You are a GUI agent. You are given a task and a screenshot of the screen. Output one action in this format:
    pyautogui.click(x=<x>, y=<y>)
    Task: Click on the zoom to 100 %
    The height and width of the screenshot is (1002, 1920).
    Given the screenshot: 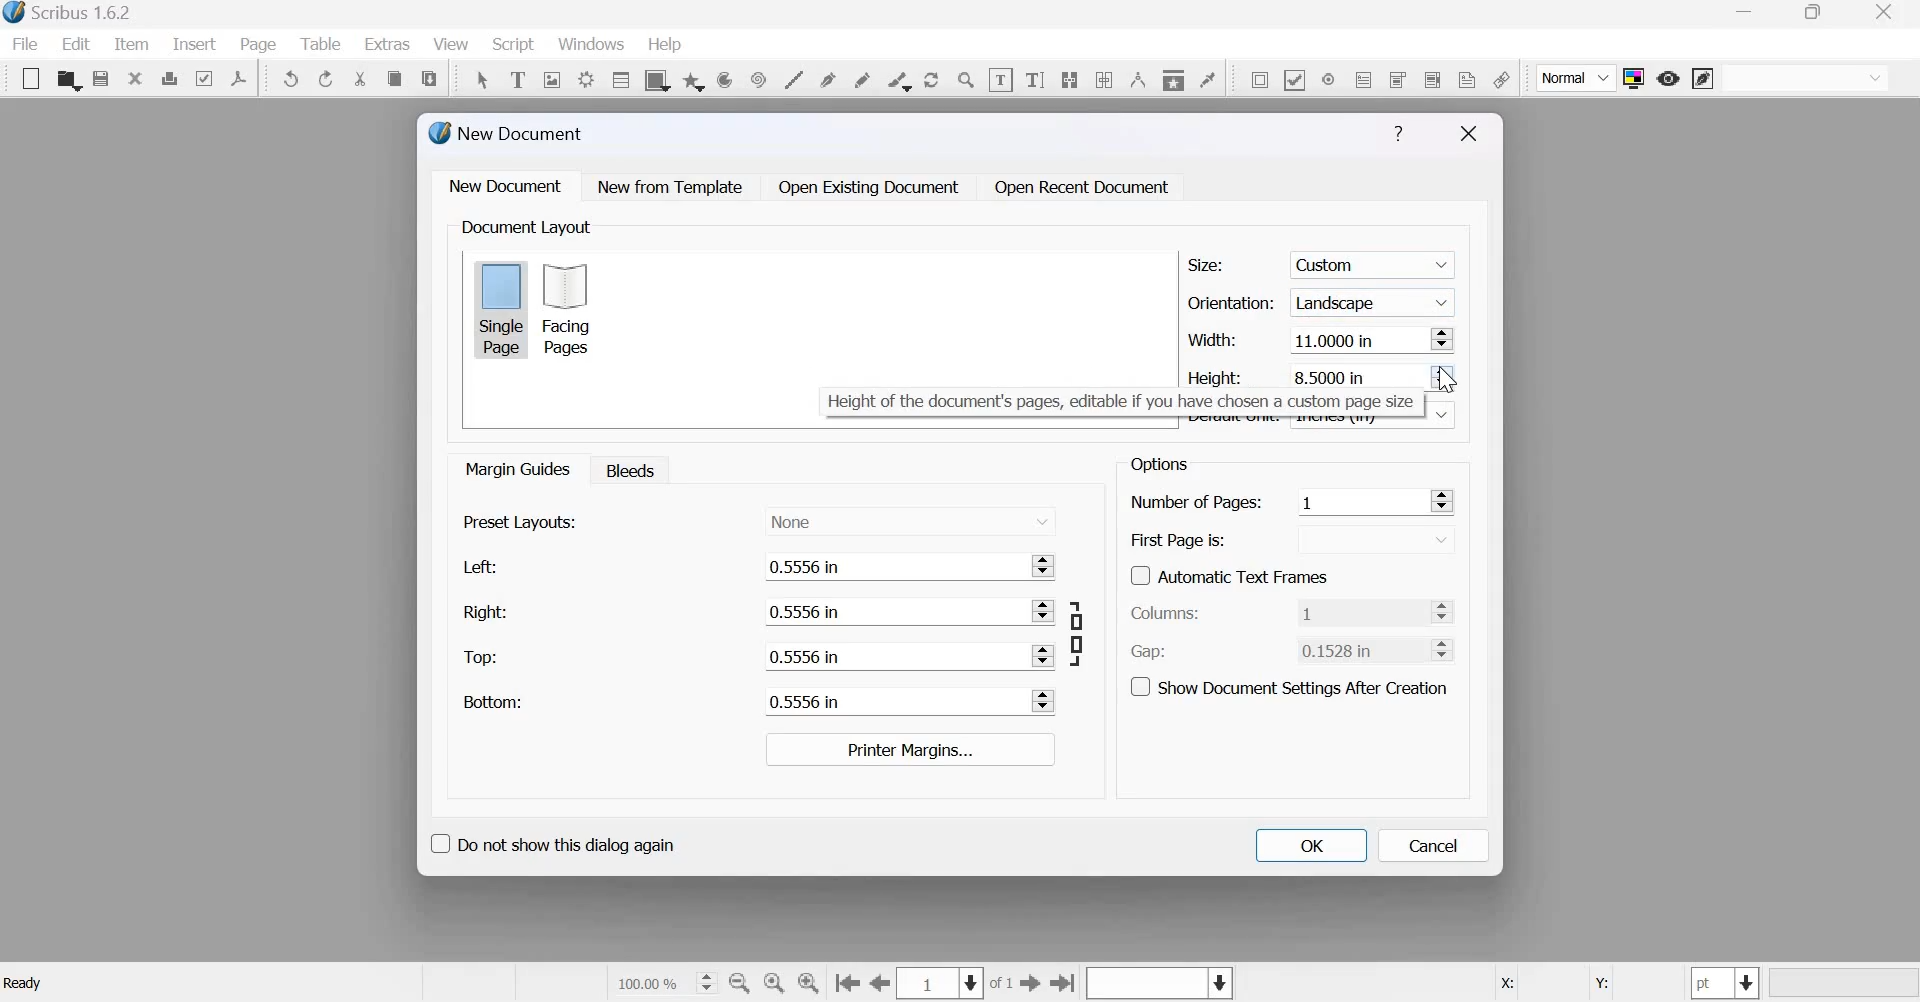 What is the action you would take?
    pyautogui.click(x=775, y=984)
    